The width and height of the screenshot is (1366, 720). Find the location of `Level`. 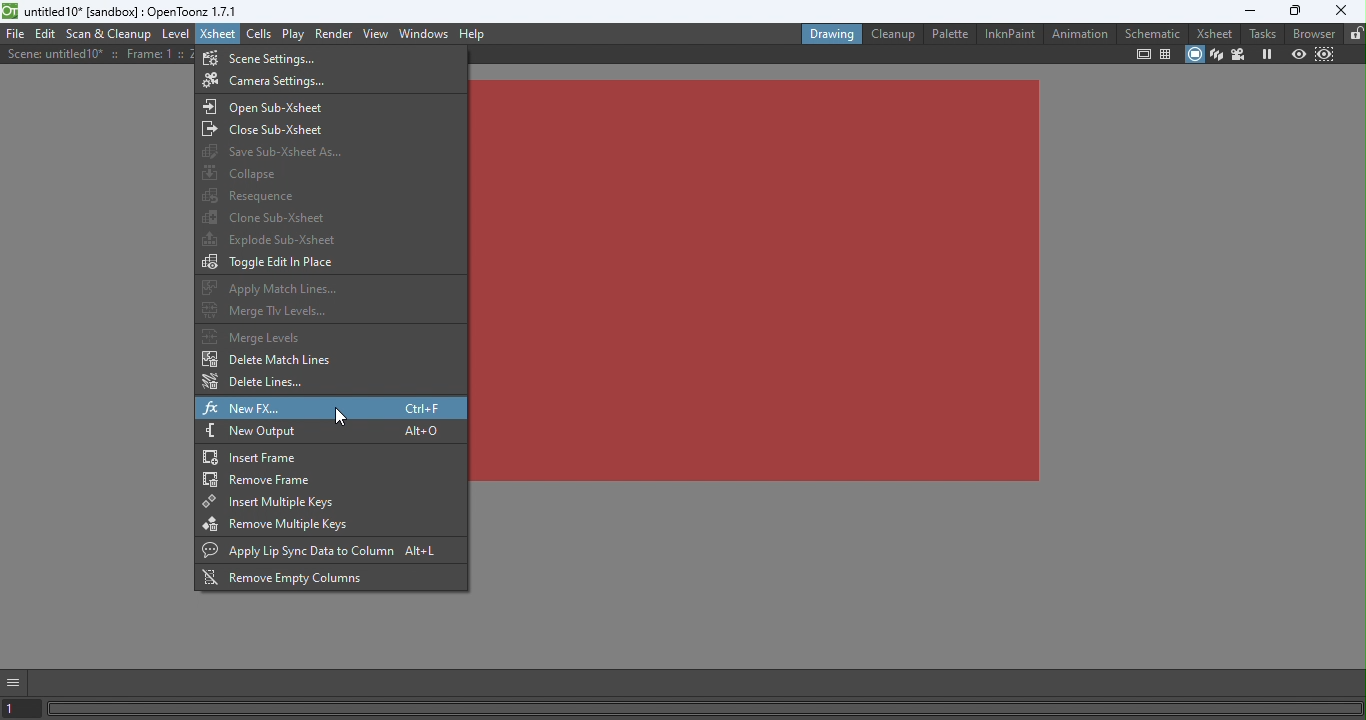

Level is located at coordinates (176, 35).